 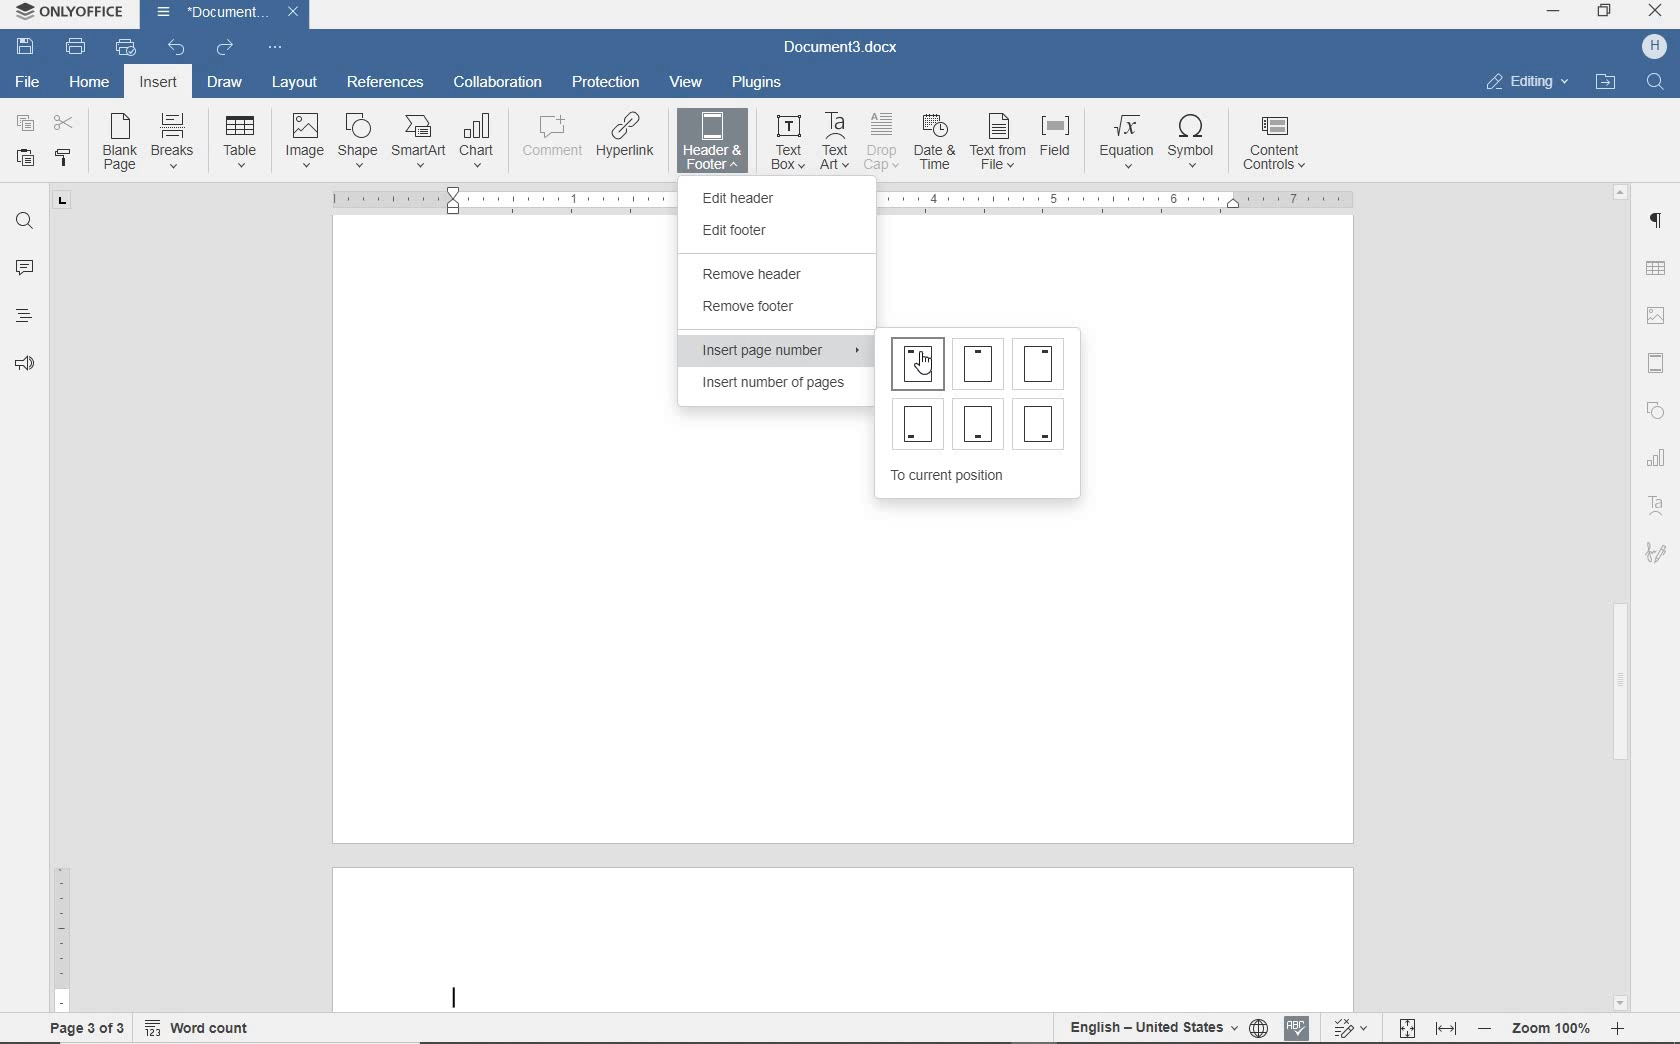 I want to click on Customize quick access toolbar, so click(x=280, y=45).